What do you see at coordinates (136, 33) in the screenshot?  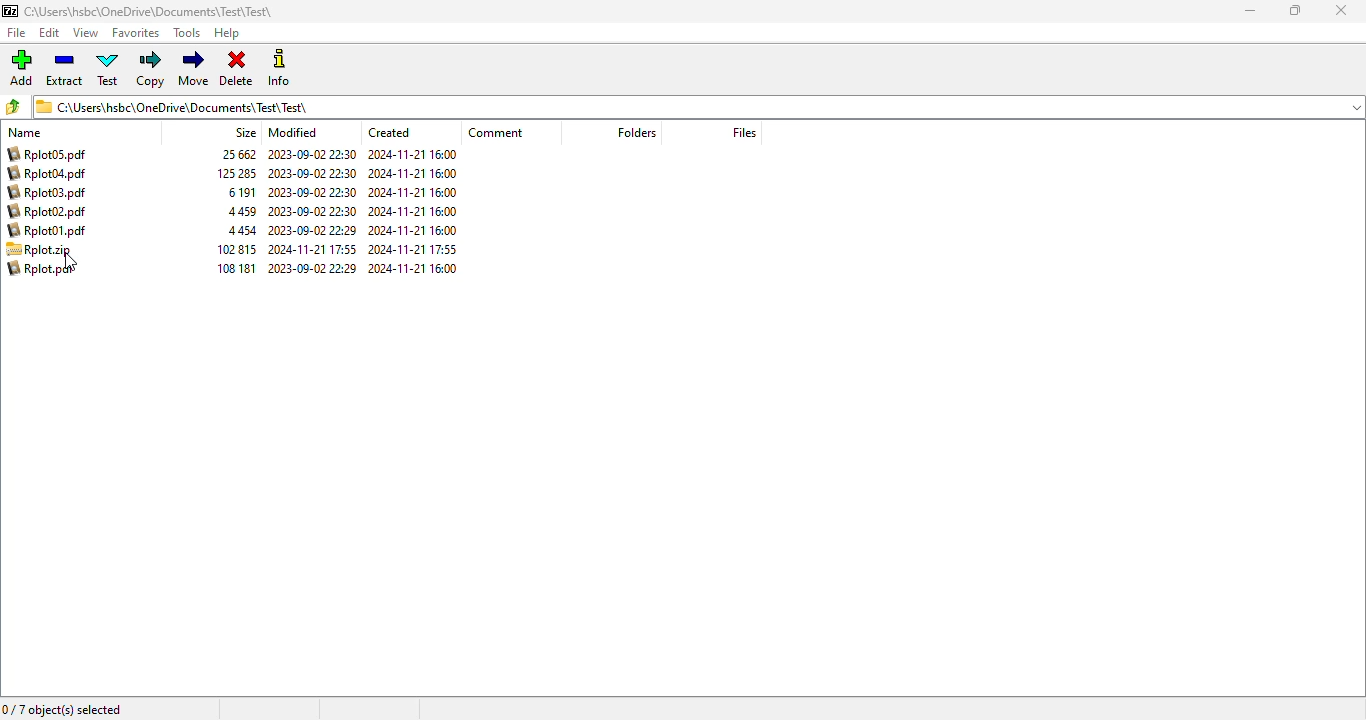 I see `favorites` at bounding box center [136, 33].